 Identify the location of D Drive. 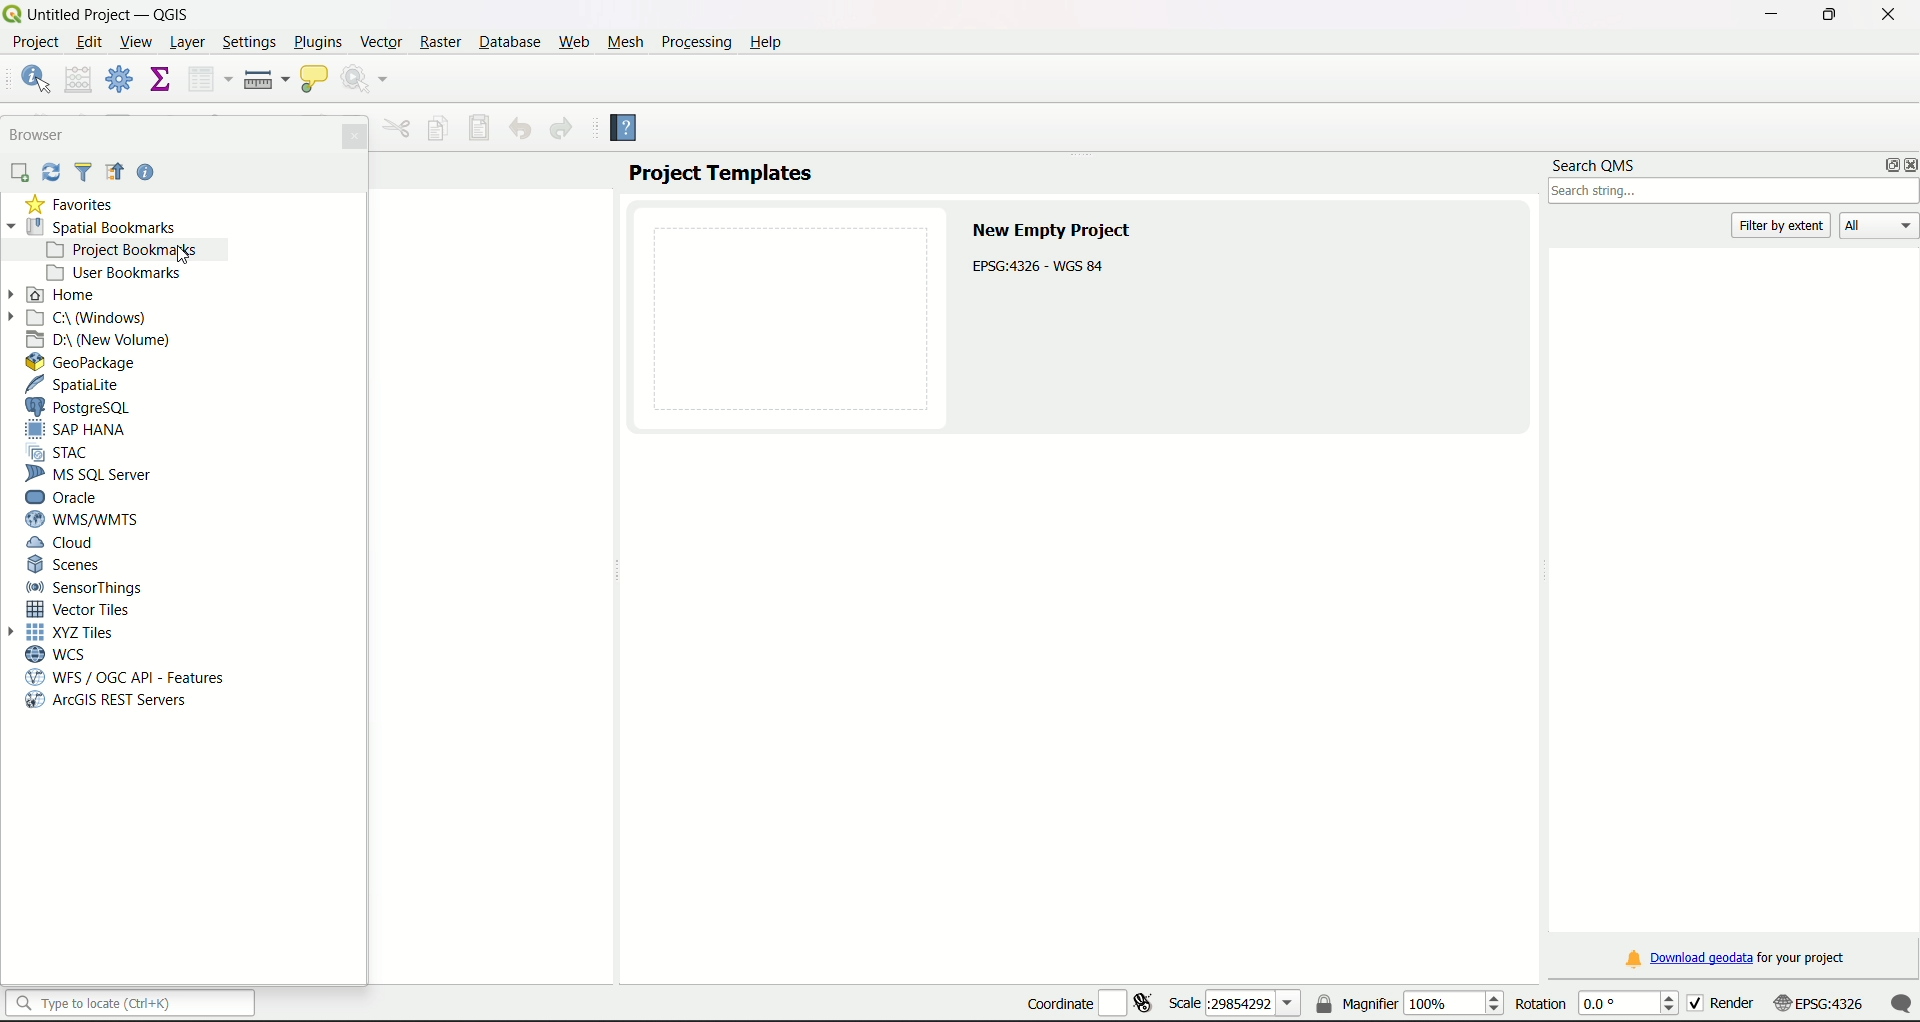
(100, 341).